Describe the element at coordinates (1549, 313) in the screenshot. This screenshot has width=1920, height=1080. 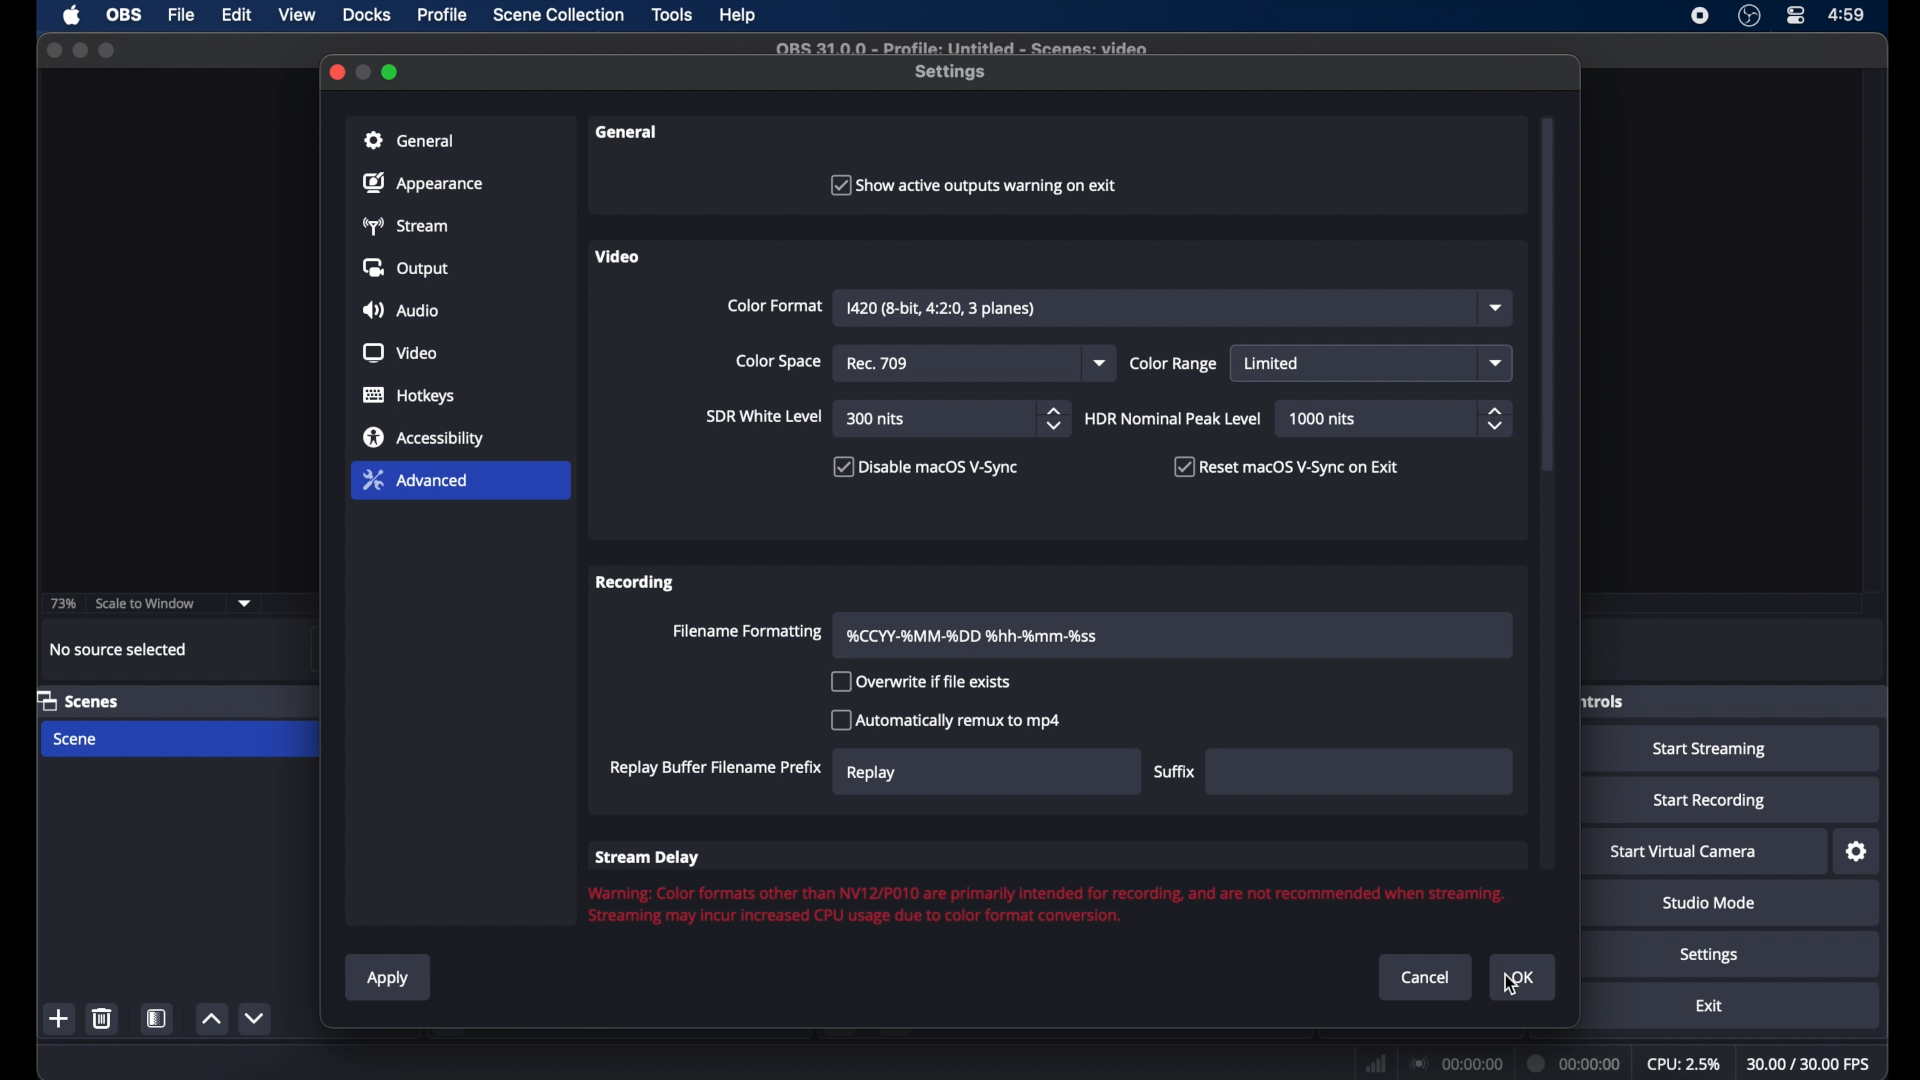
I see `scroll box` at that location.